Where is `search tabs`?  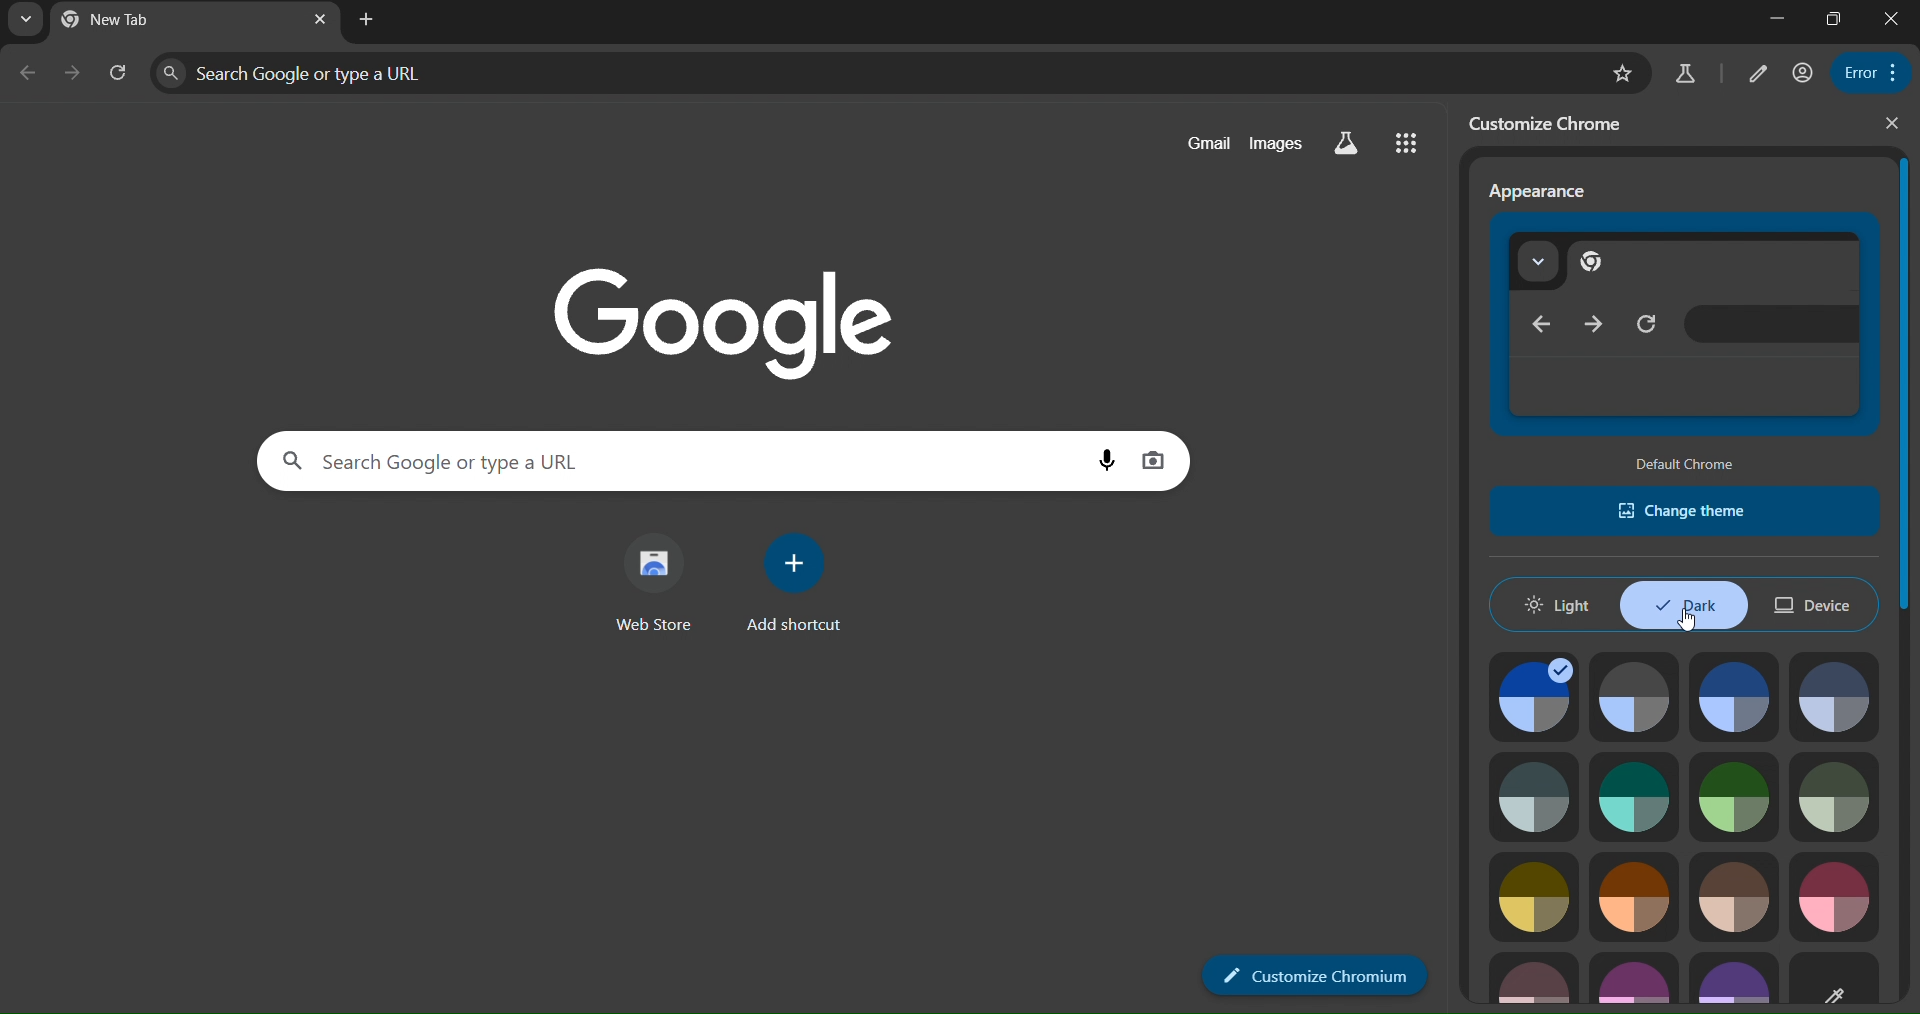
search tabs is located at coordinates (26, 21).